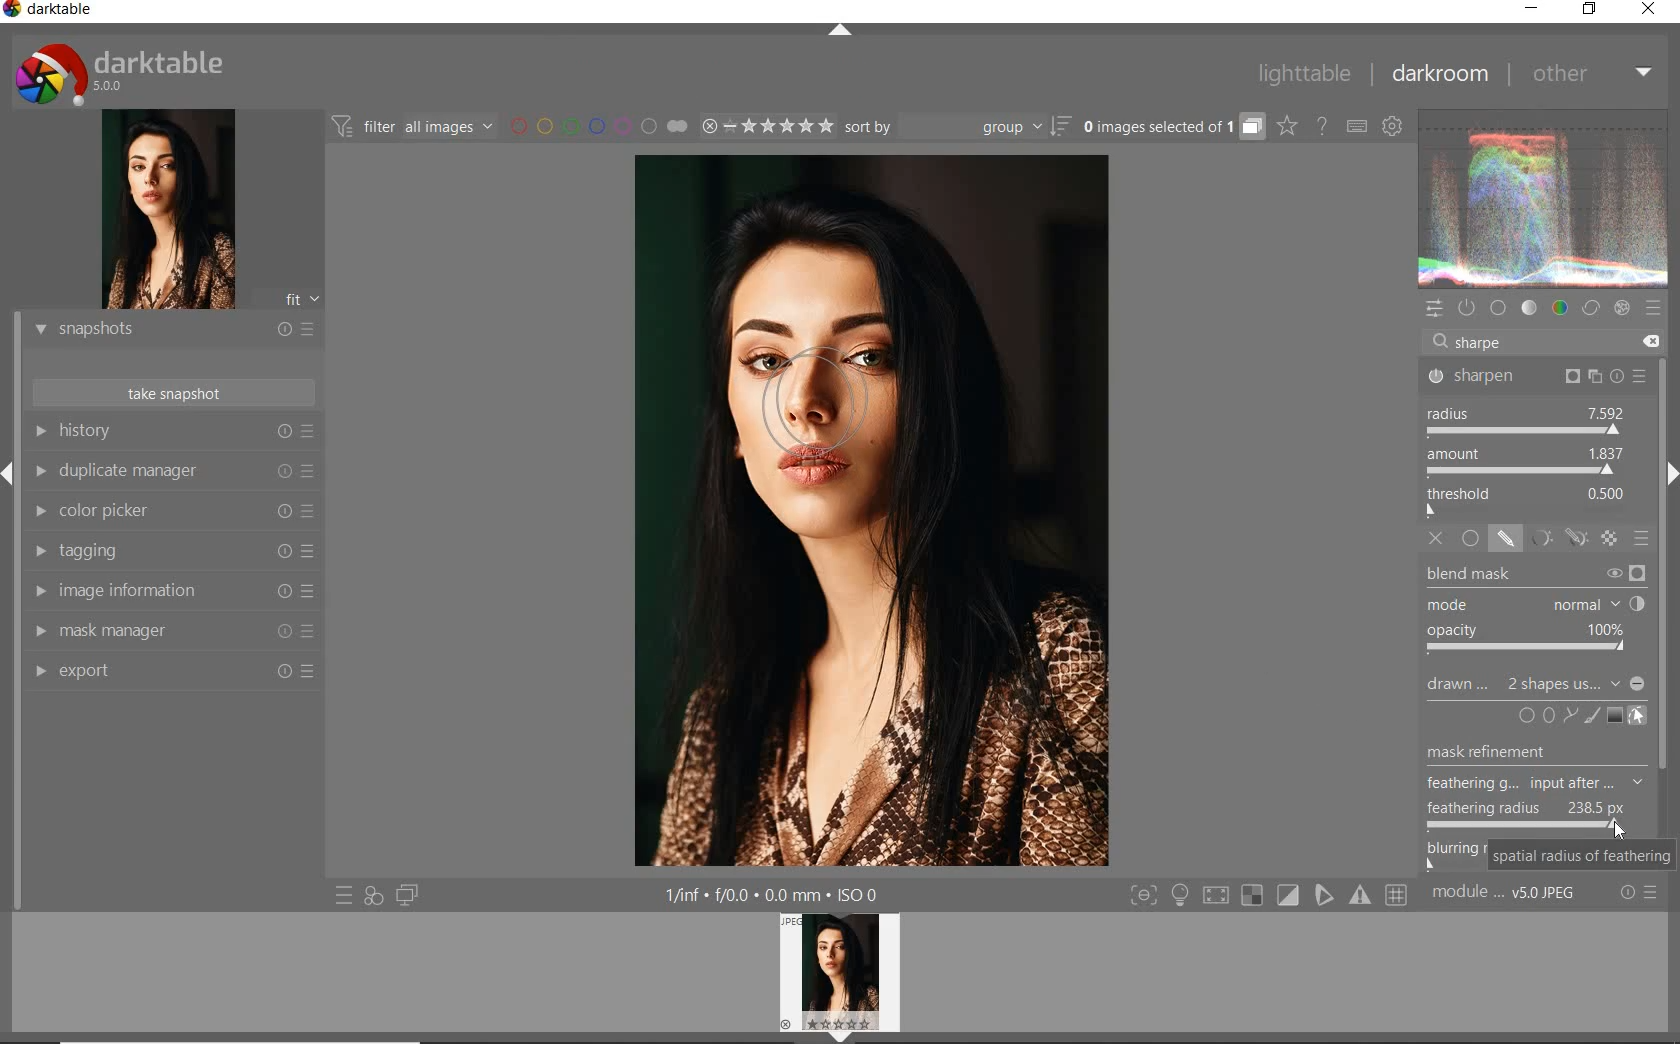  Describe the element at coordinates (169, 552) in the screenshot. I see `TAGGING` at that location.